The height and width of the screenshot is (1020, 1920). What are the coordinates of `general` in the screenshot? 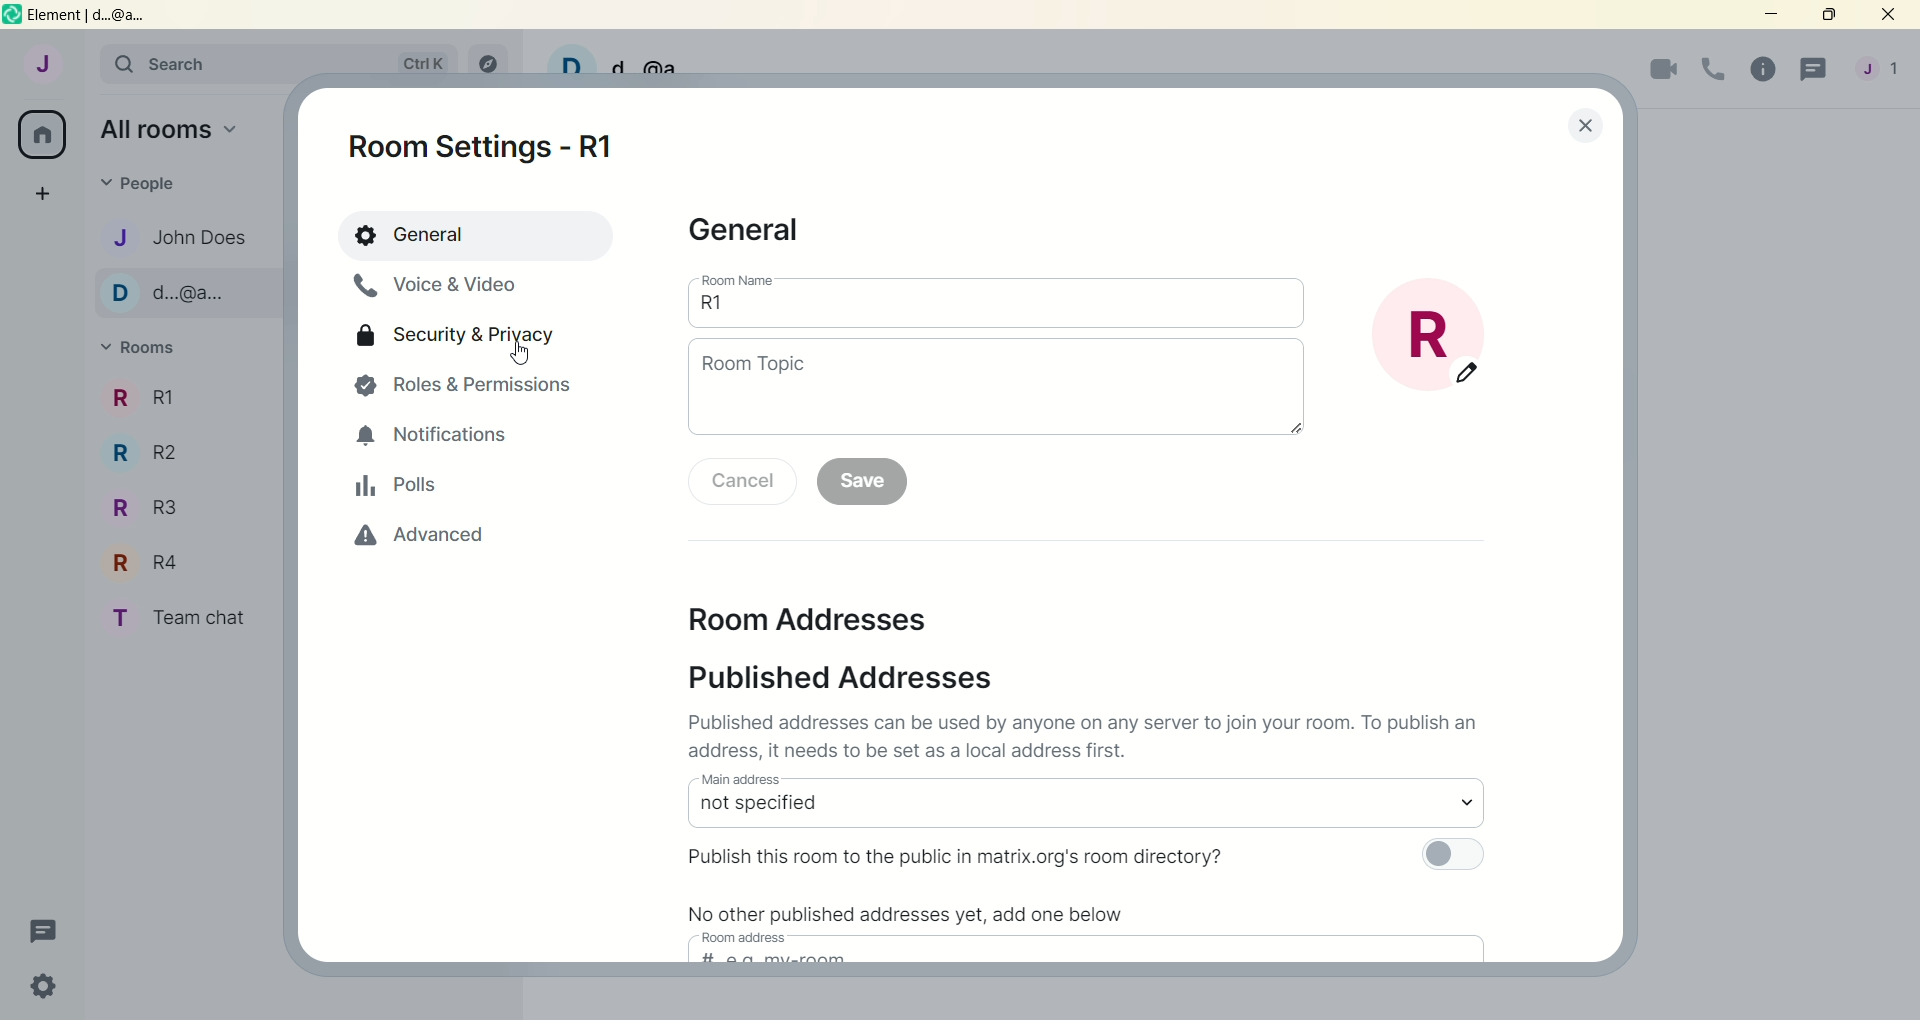 It's located at (478, 237).